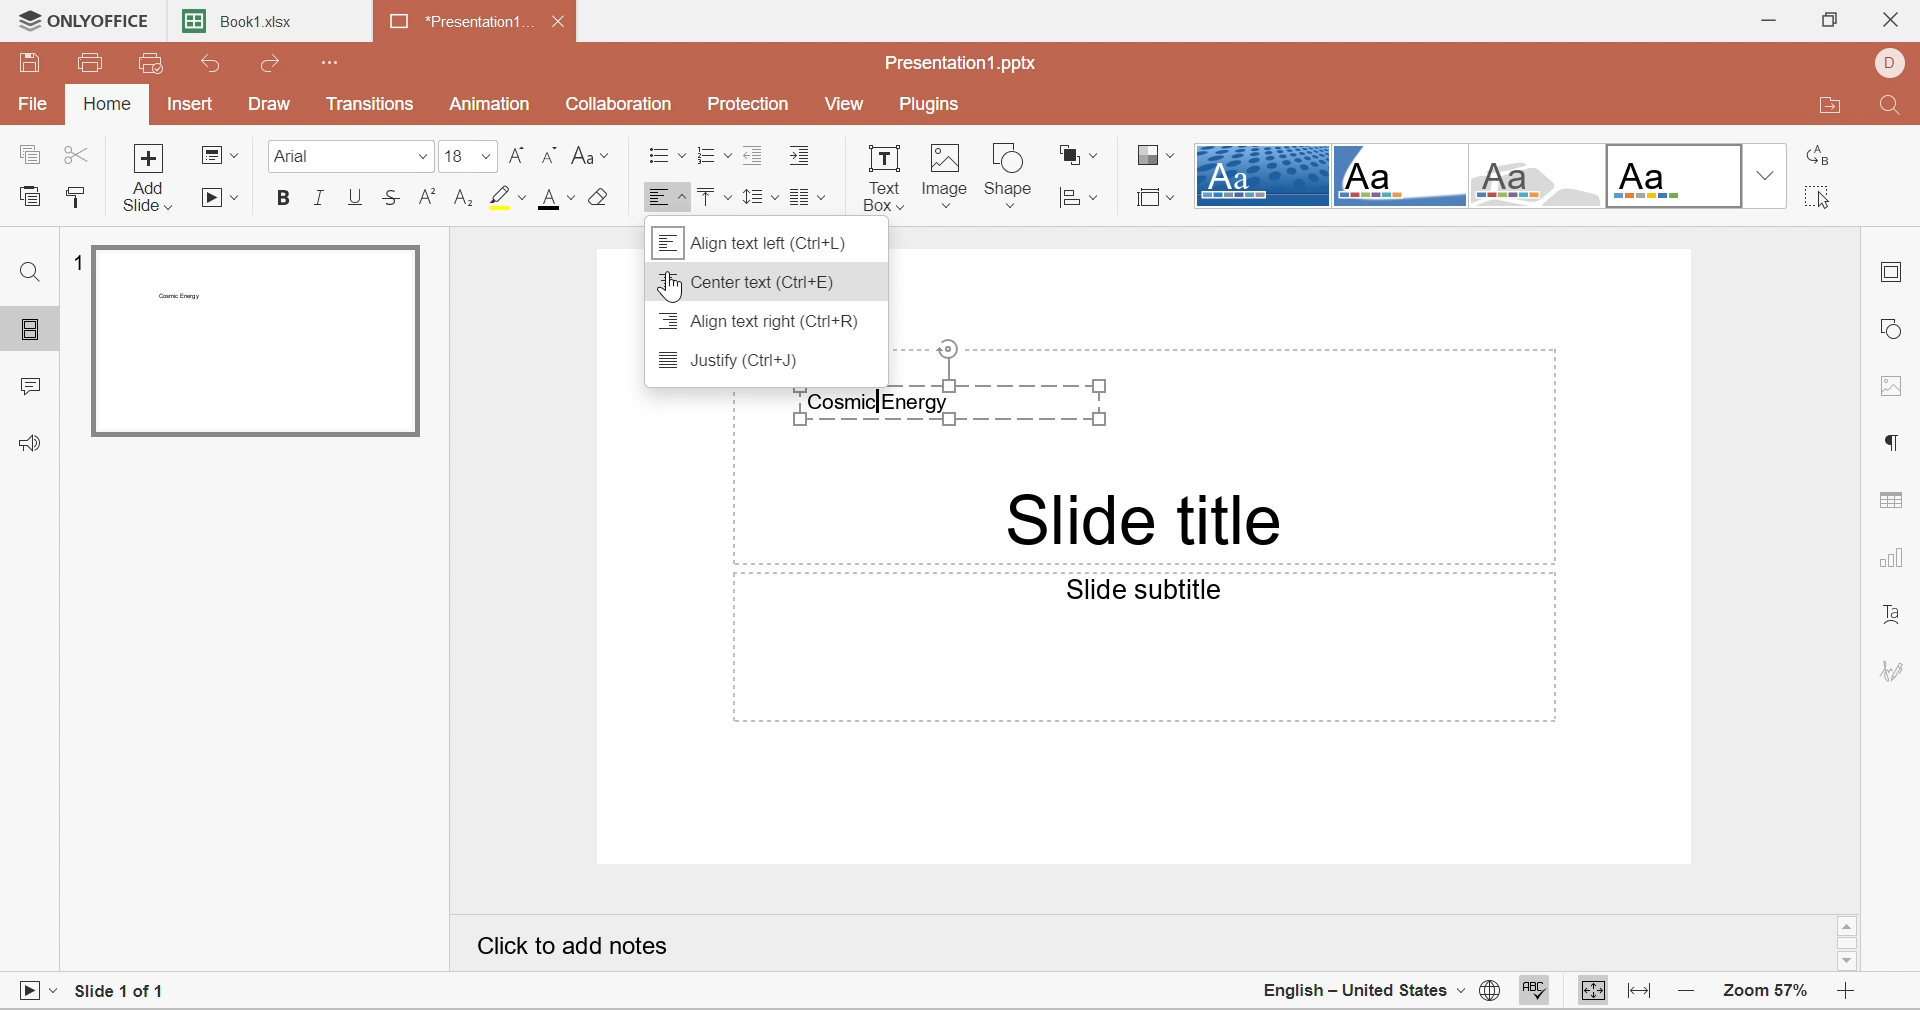 The height and width of the screenshot is (1010, 1920). Describe the element at coordinates (1078, 154) in the screenshot. I see `Arrange shapes` at that location.